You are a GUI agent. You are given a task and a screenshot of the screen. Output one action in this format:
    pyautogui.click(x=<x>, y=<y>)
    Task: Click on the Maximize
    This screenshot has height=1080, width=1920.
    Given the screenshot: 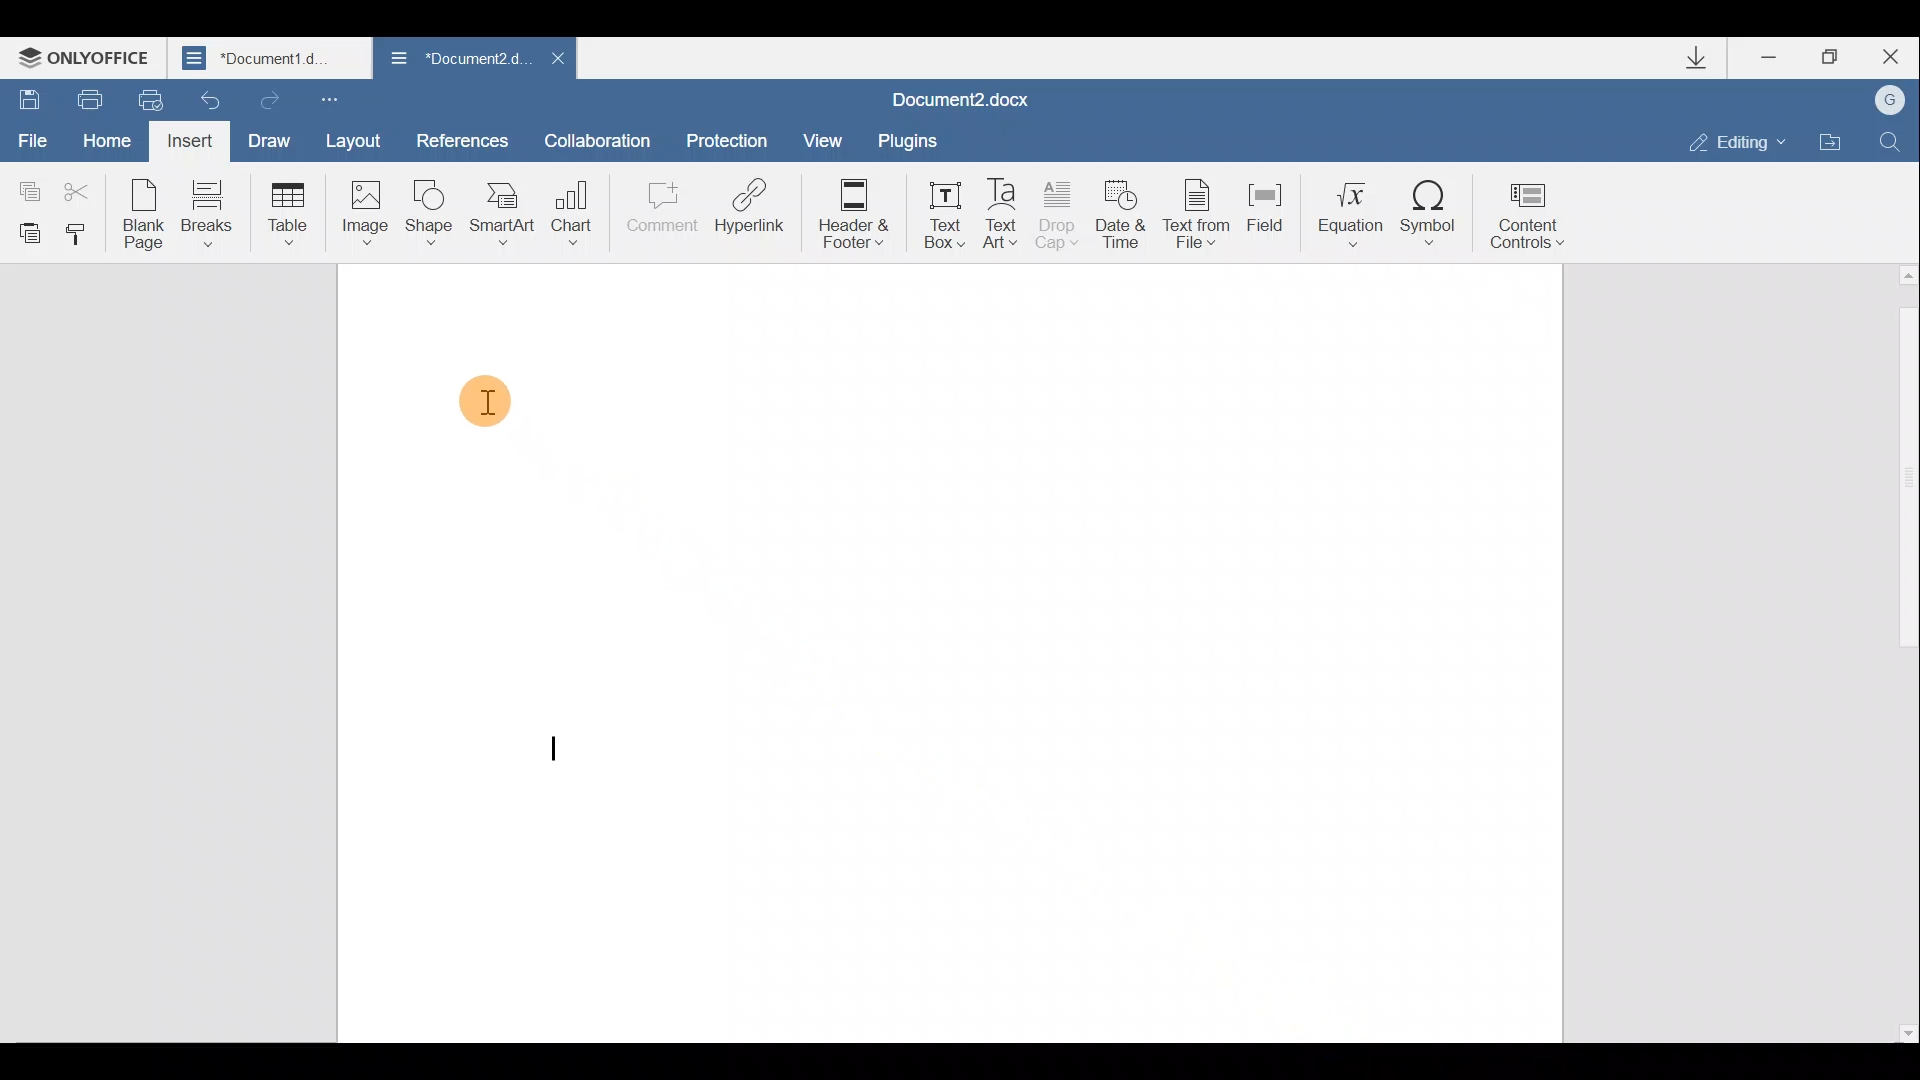 What is the action you would take?
    pyautogui.click(x=1838, y=56)
    